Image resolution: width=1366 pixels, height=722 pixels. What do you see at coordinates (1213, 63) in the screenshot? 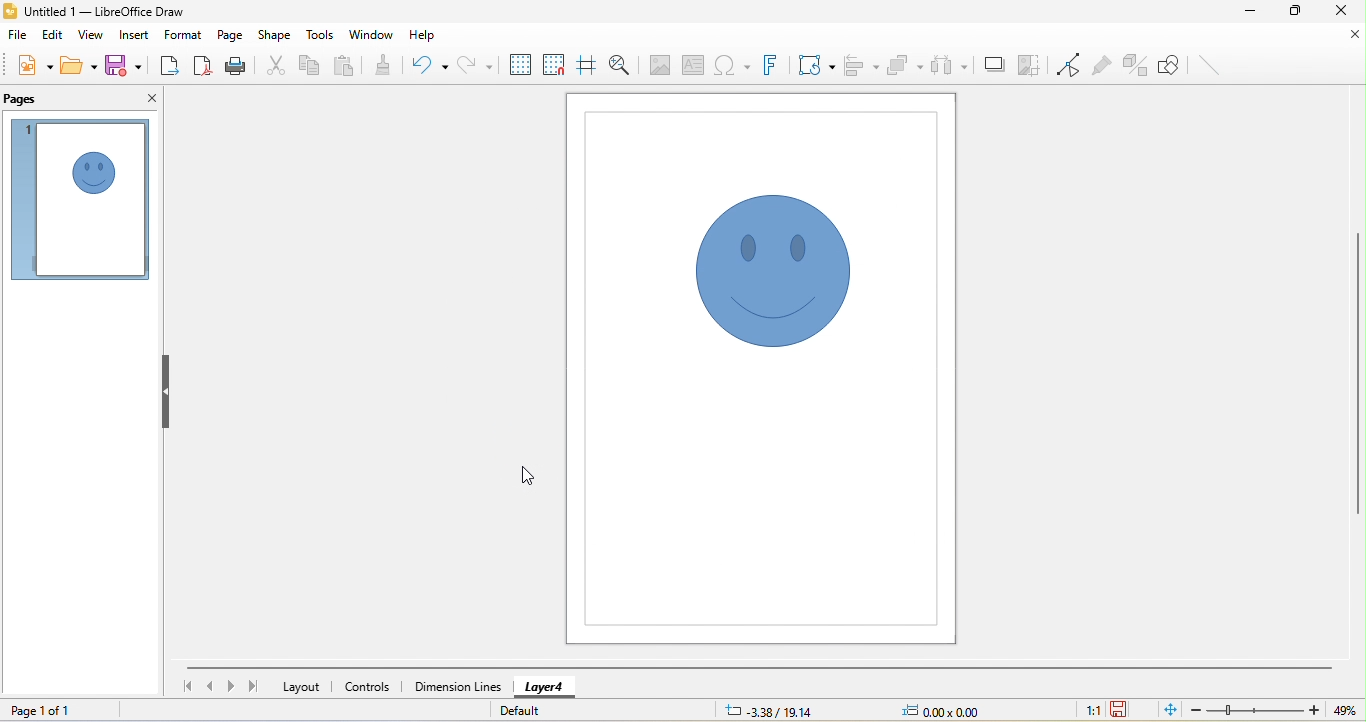
I see `insert line` at bounding box center [1213, 63].